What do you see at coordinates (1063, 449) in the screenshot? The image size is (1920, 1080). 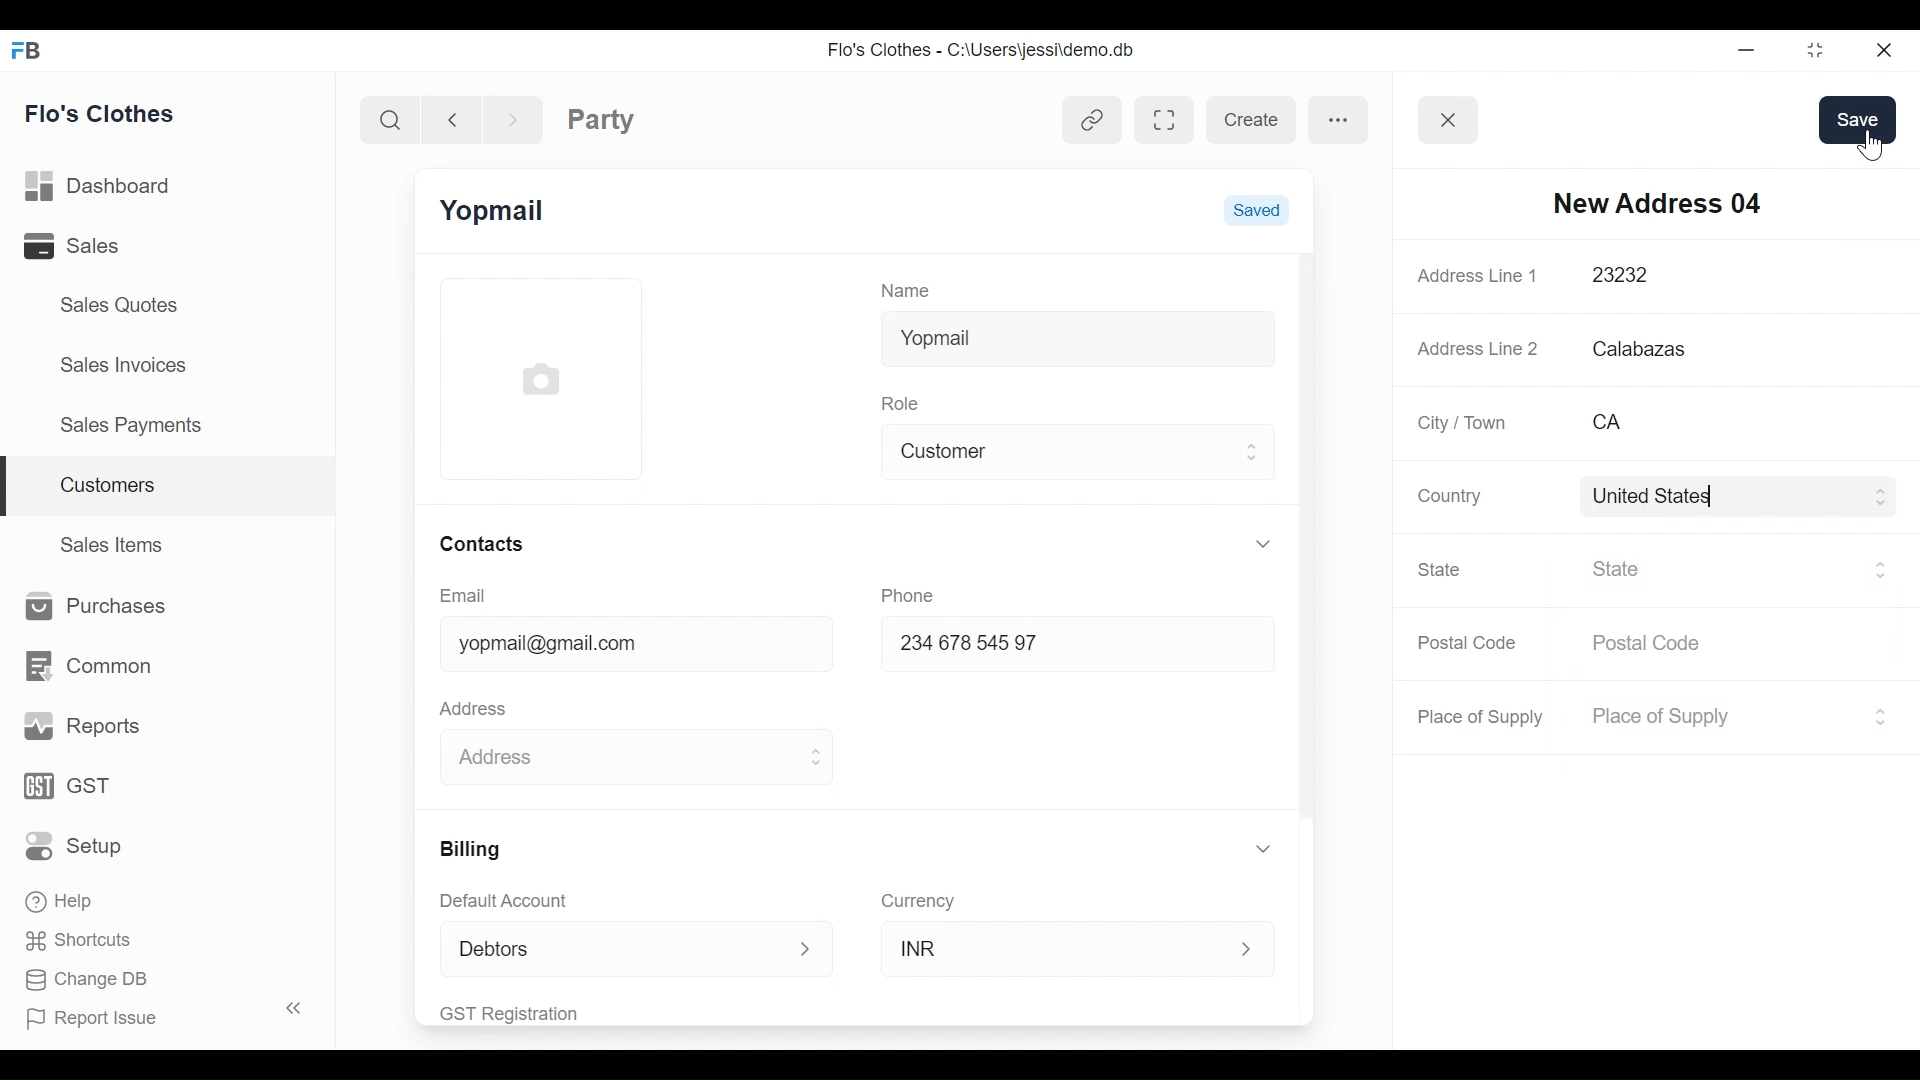 I see `Customer` at bounding box center [1063, 449].